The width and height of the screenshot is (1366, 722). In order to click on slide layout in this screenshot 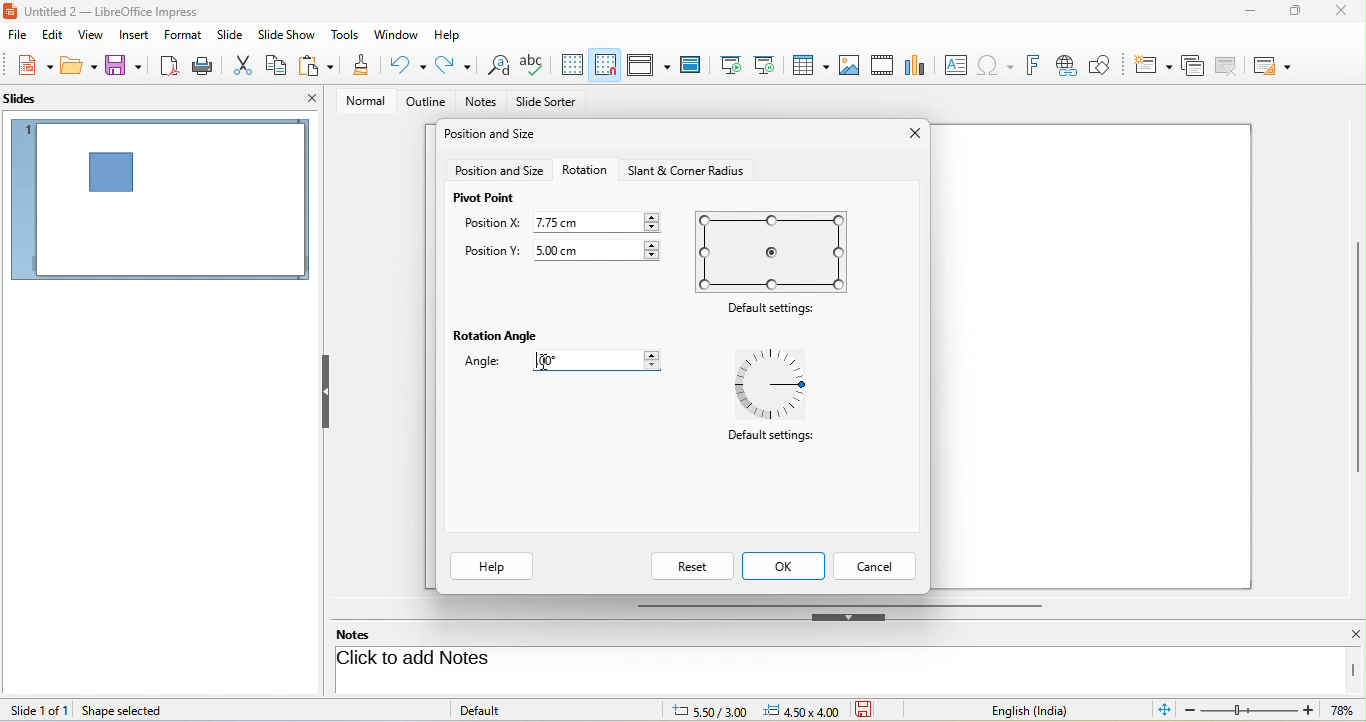, I will do `click(1277, 64)`.